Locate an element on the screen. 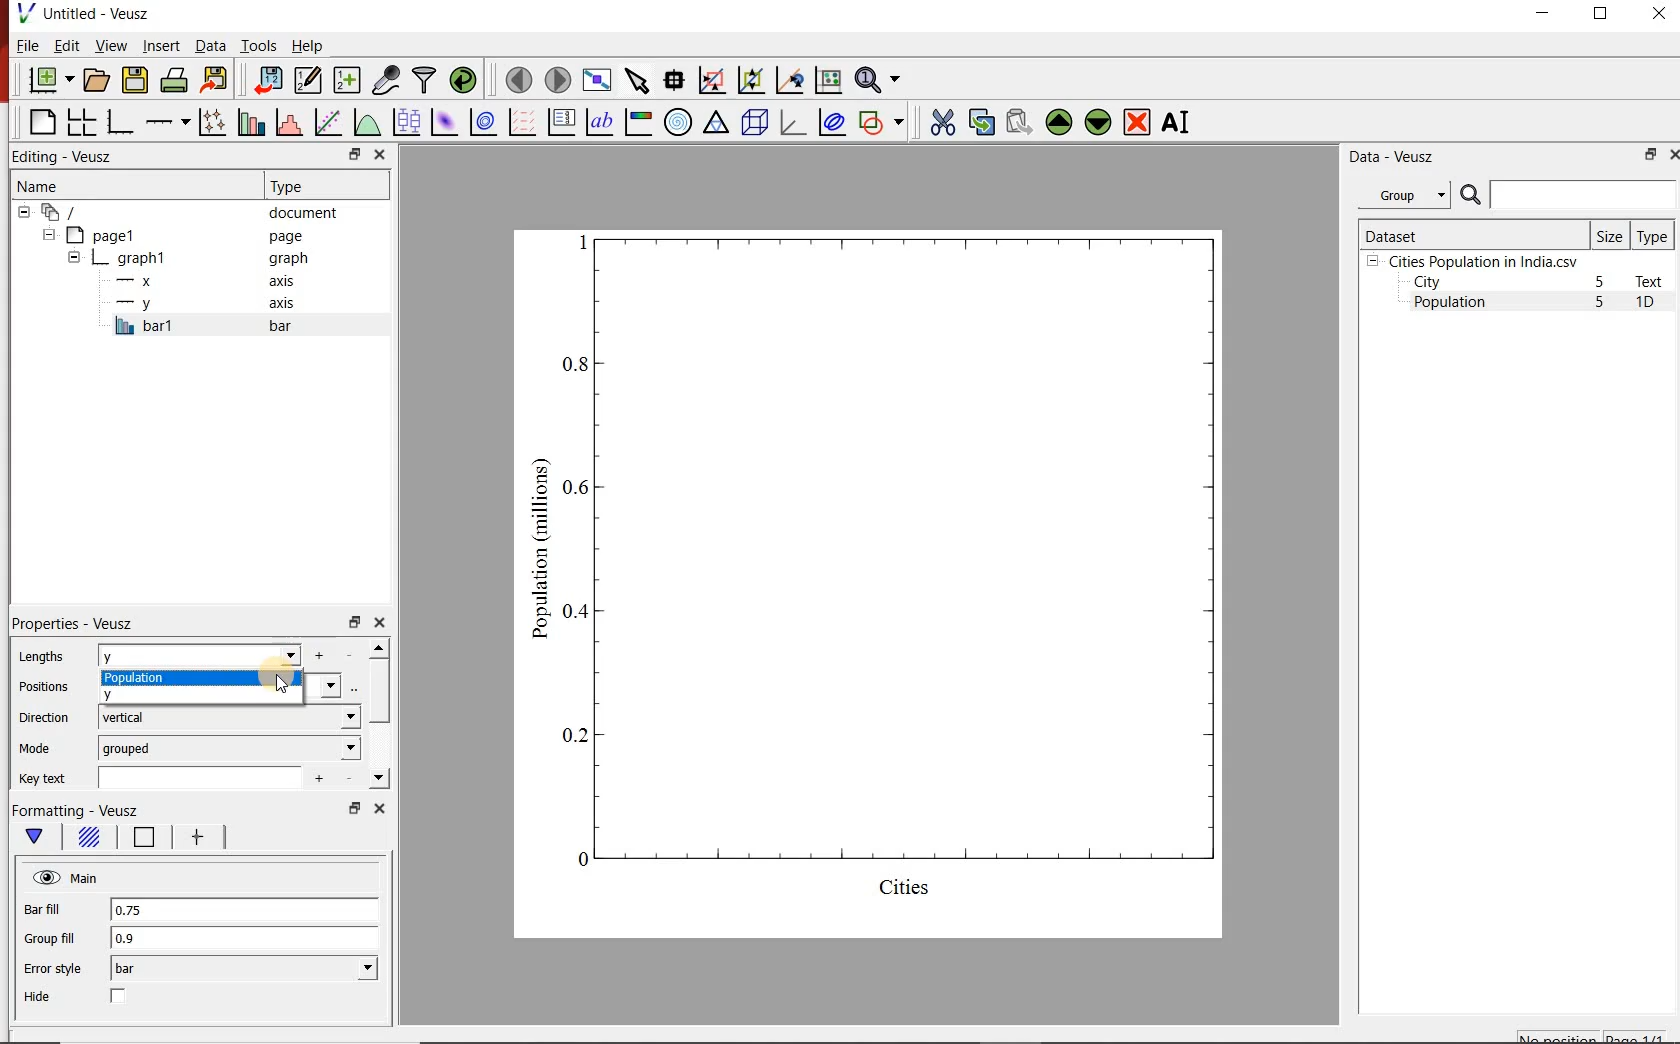 The width and height of the screenshot is (1680, 1044). plot a function is located at coordinates (366, 122).